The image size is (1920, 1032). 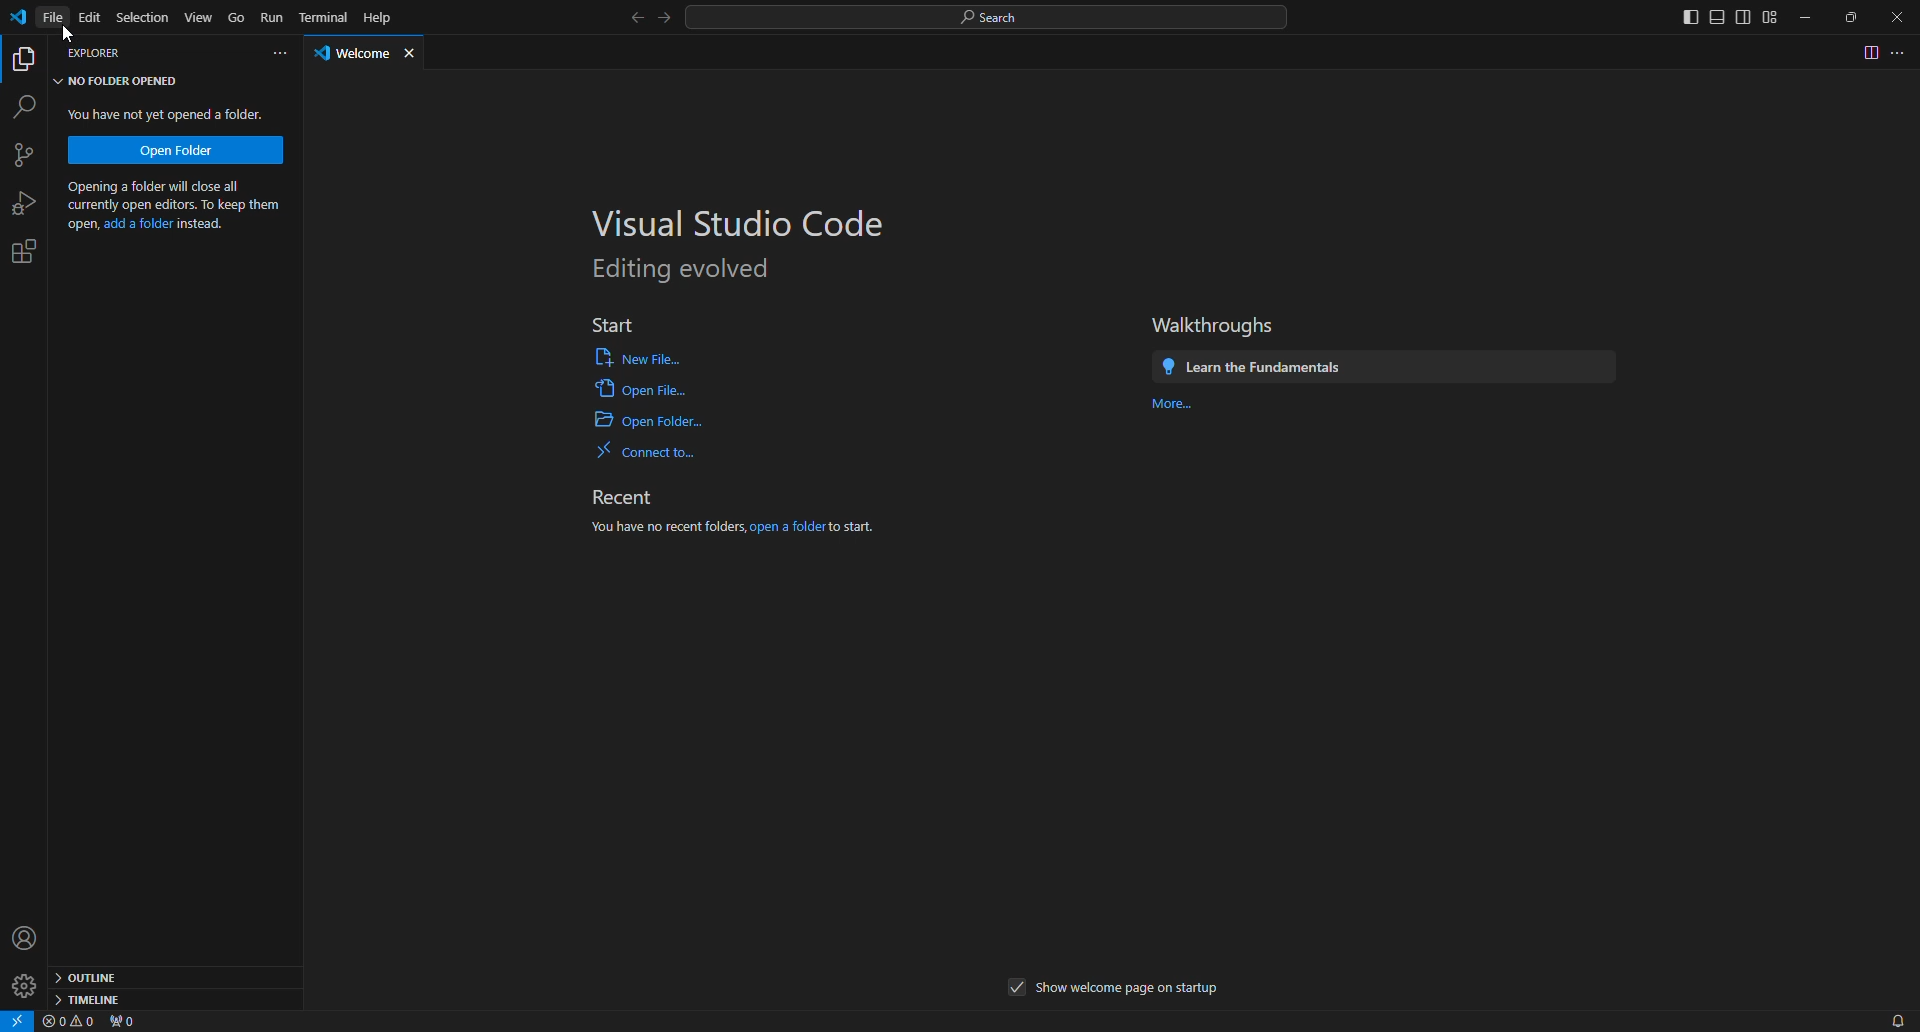 I want to click on split editor right, so click(x=1868, y=52).